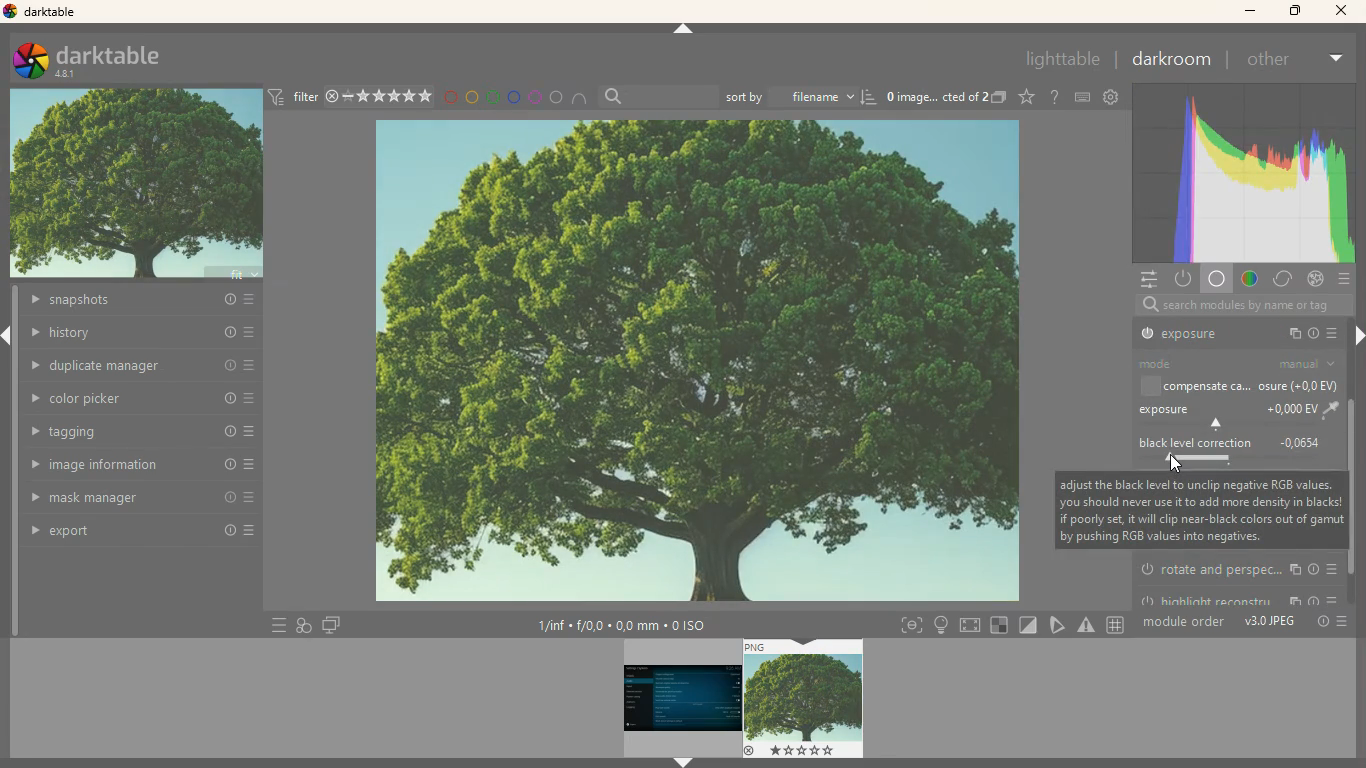 The image size is (1366, 768). Describe the element at coordinates (682, 761) in the screenshot. I see `arrow` at that location.